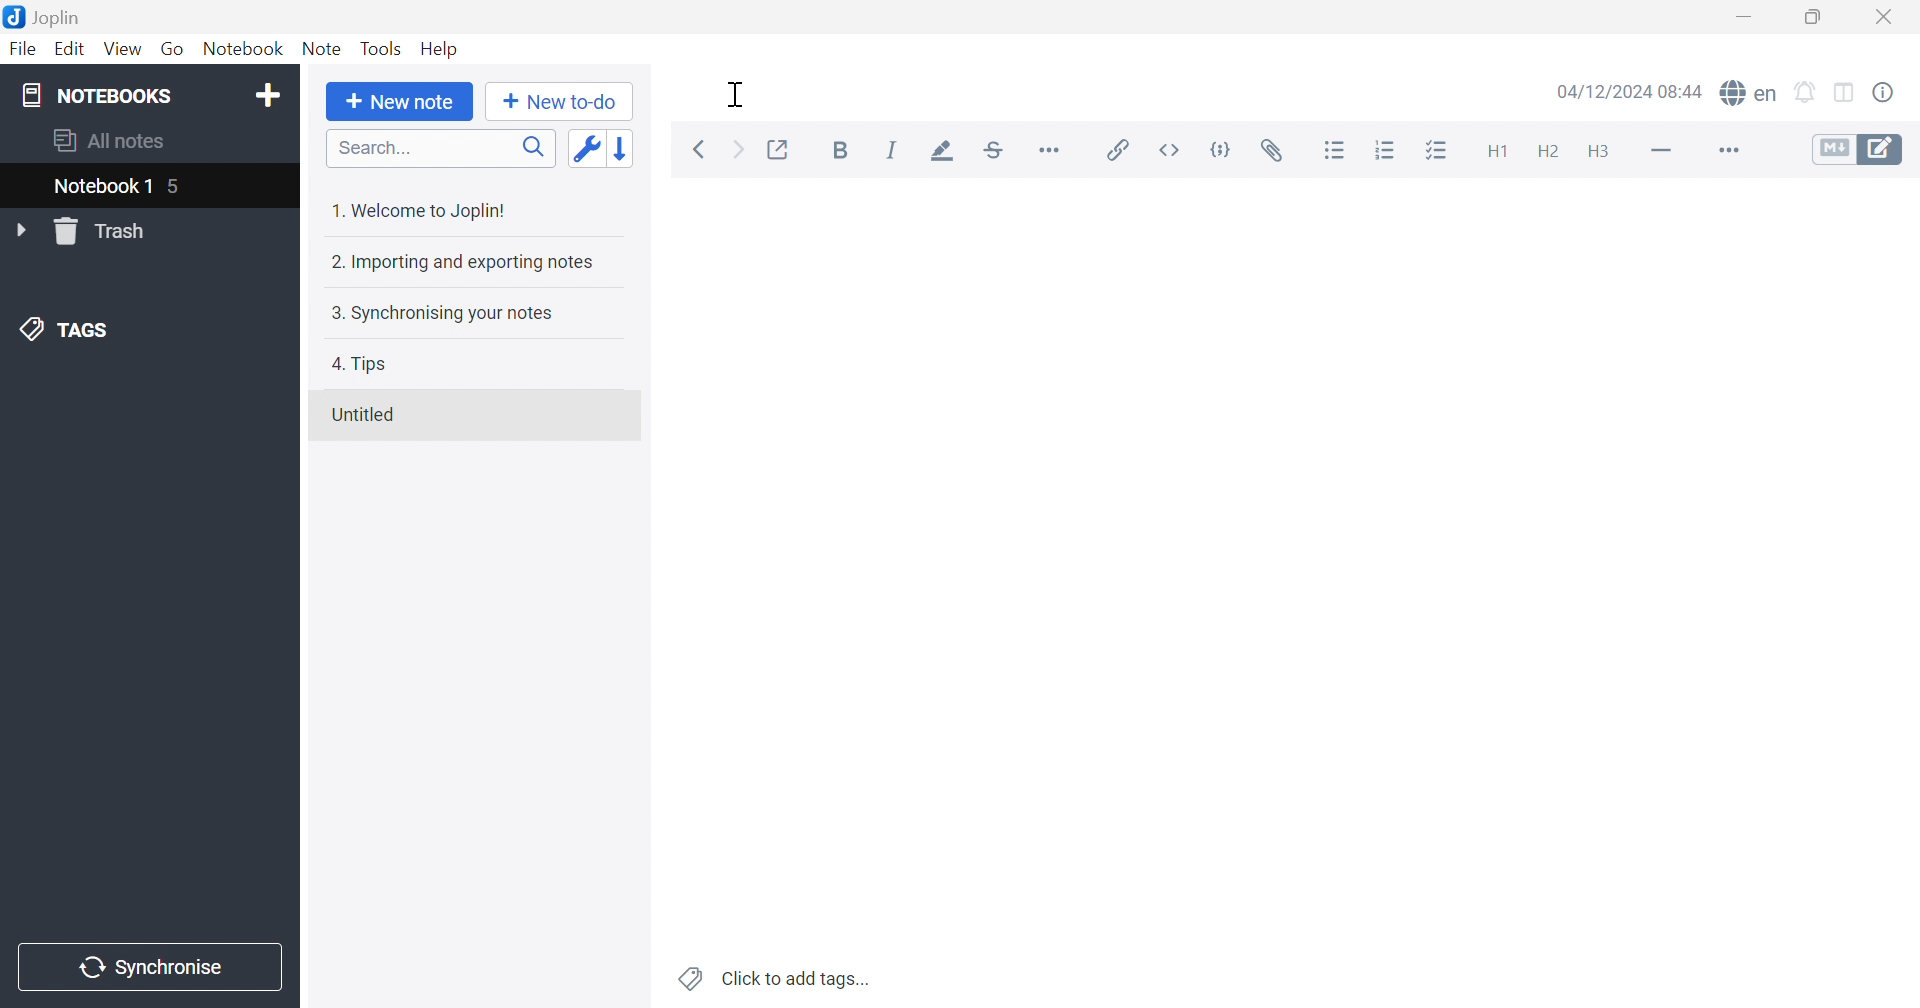 The width and height of the screenshot is (1920, 1008). I want to click on Heading 2, so click(1549, 152).